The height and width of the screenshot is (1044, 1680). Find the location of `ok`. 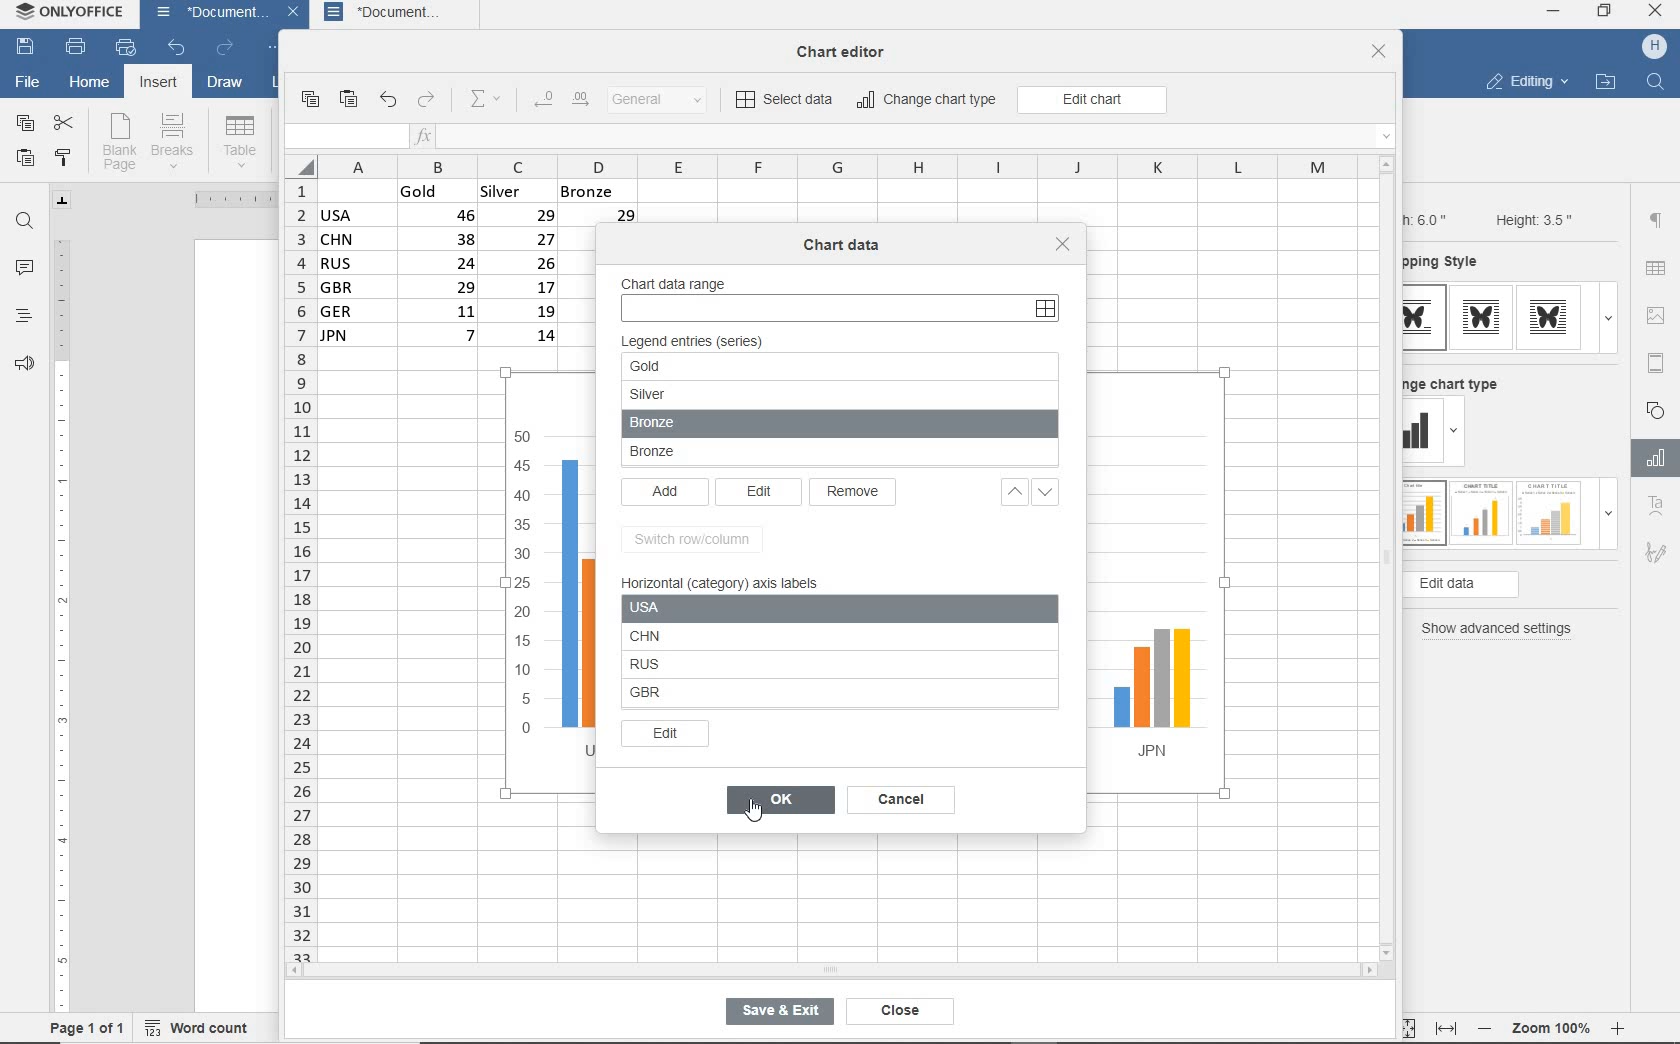

ok is located at coordinates (780, 802).